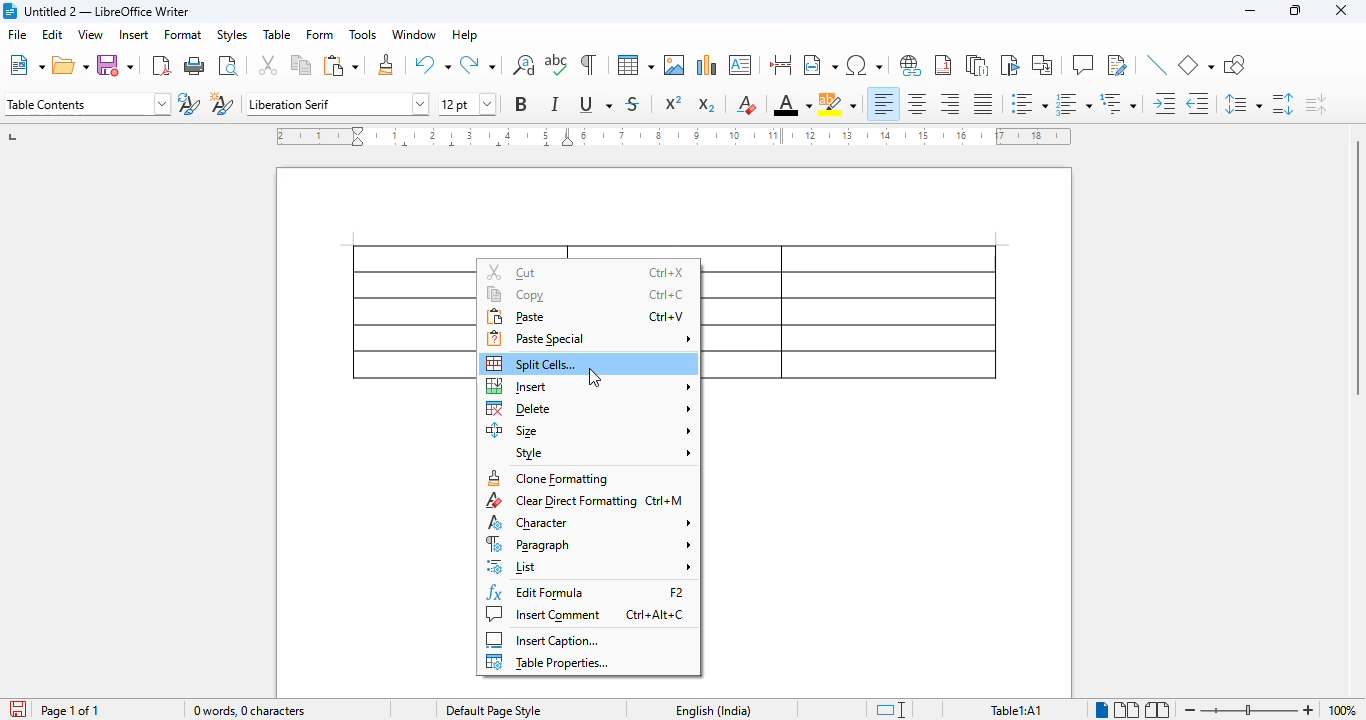 This screenshot has width=1366, height=720. Describe the element at coordinates (855, 311) in the screenshot. I see `table` at that location.